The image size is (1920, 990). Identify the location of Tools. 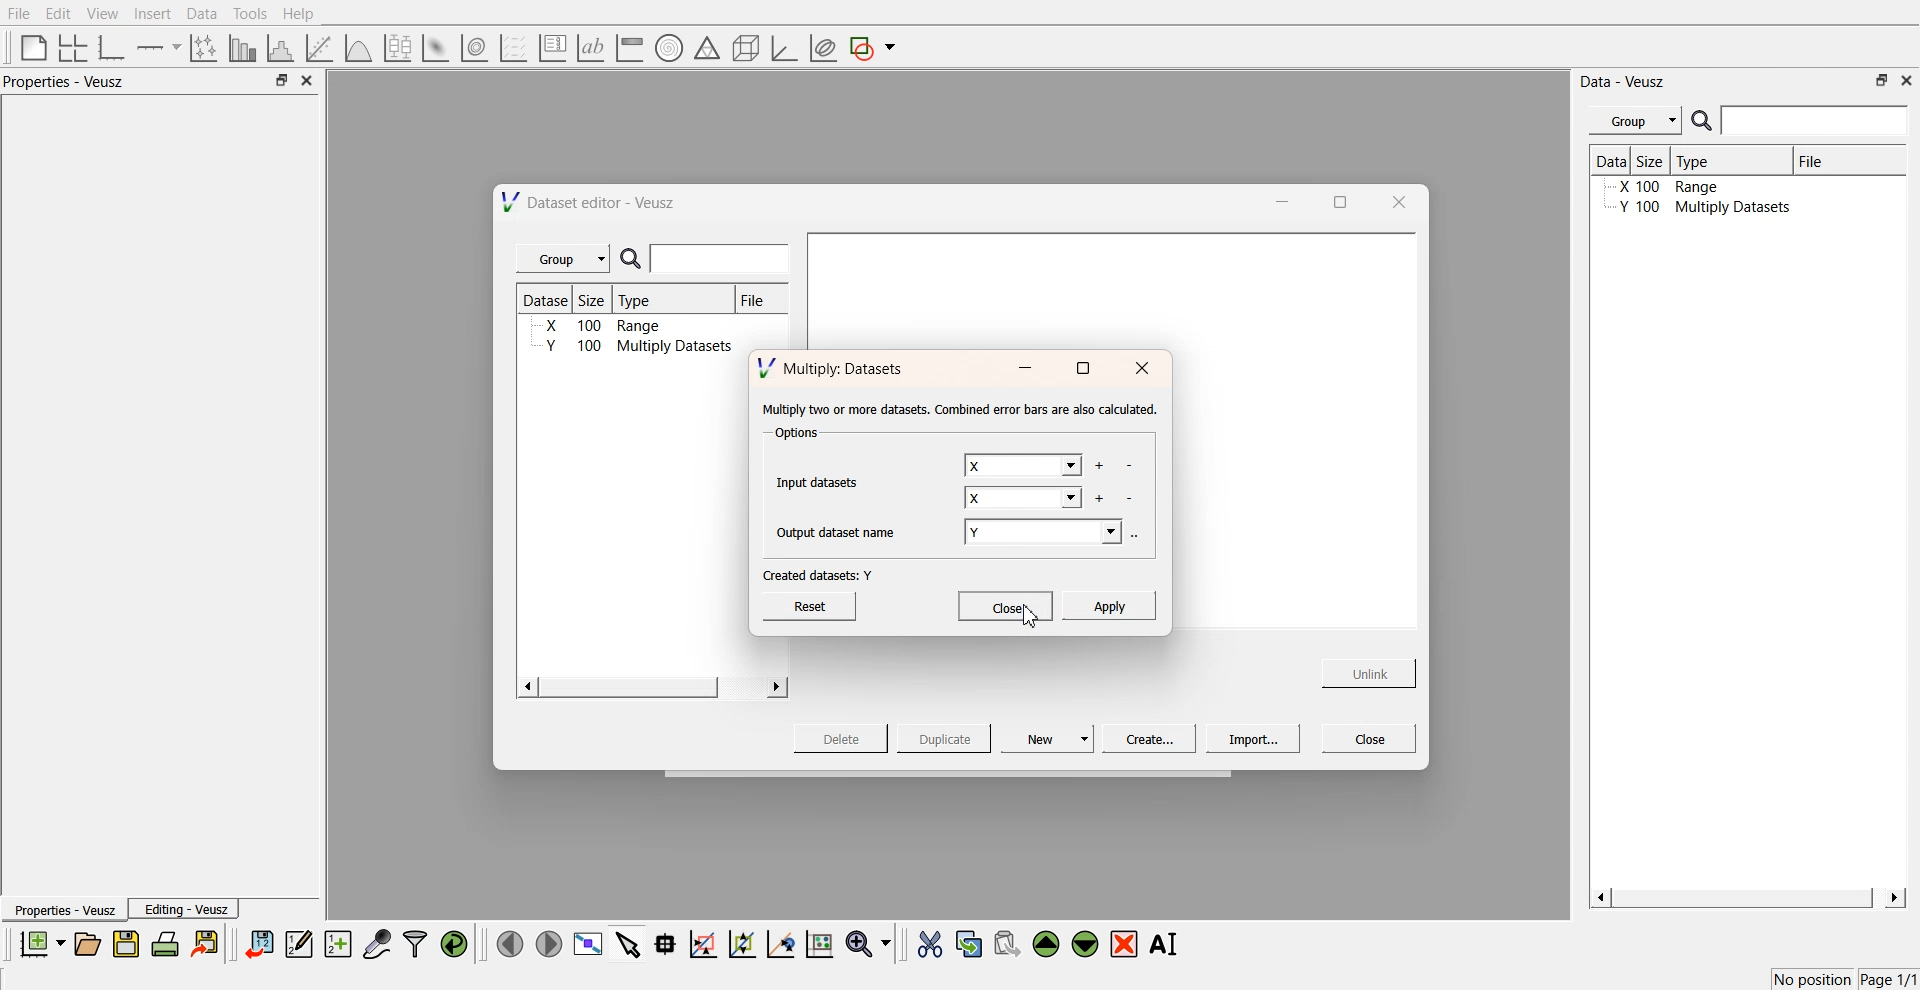
(248, 13).